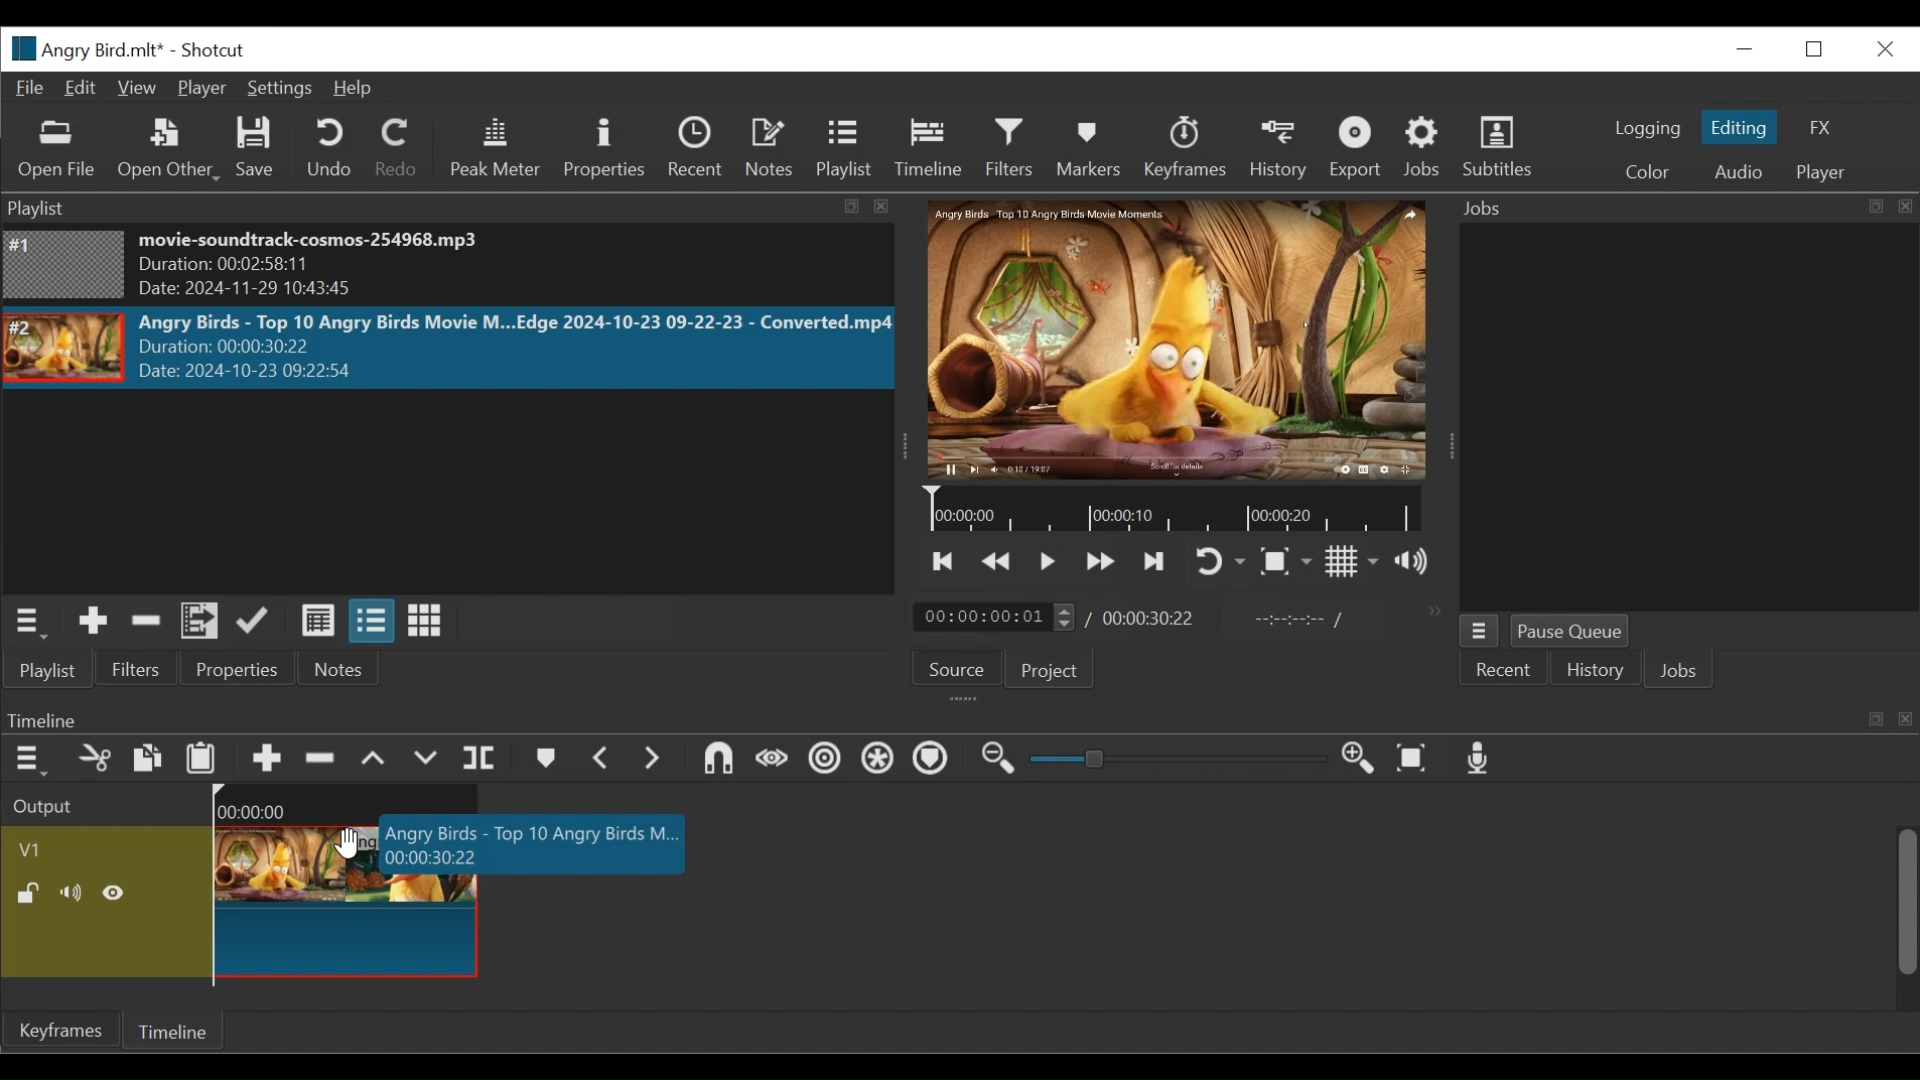 The image size is (1920, 1080). Describe the element at coordinates (1817, 47) in the screenshot. I see `Restore` at that location.